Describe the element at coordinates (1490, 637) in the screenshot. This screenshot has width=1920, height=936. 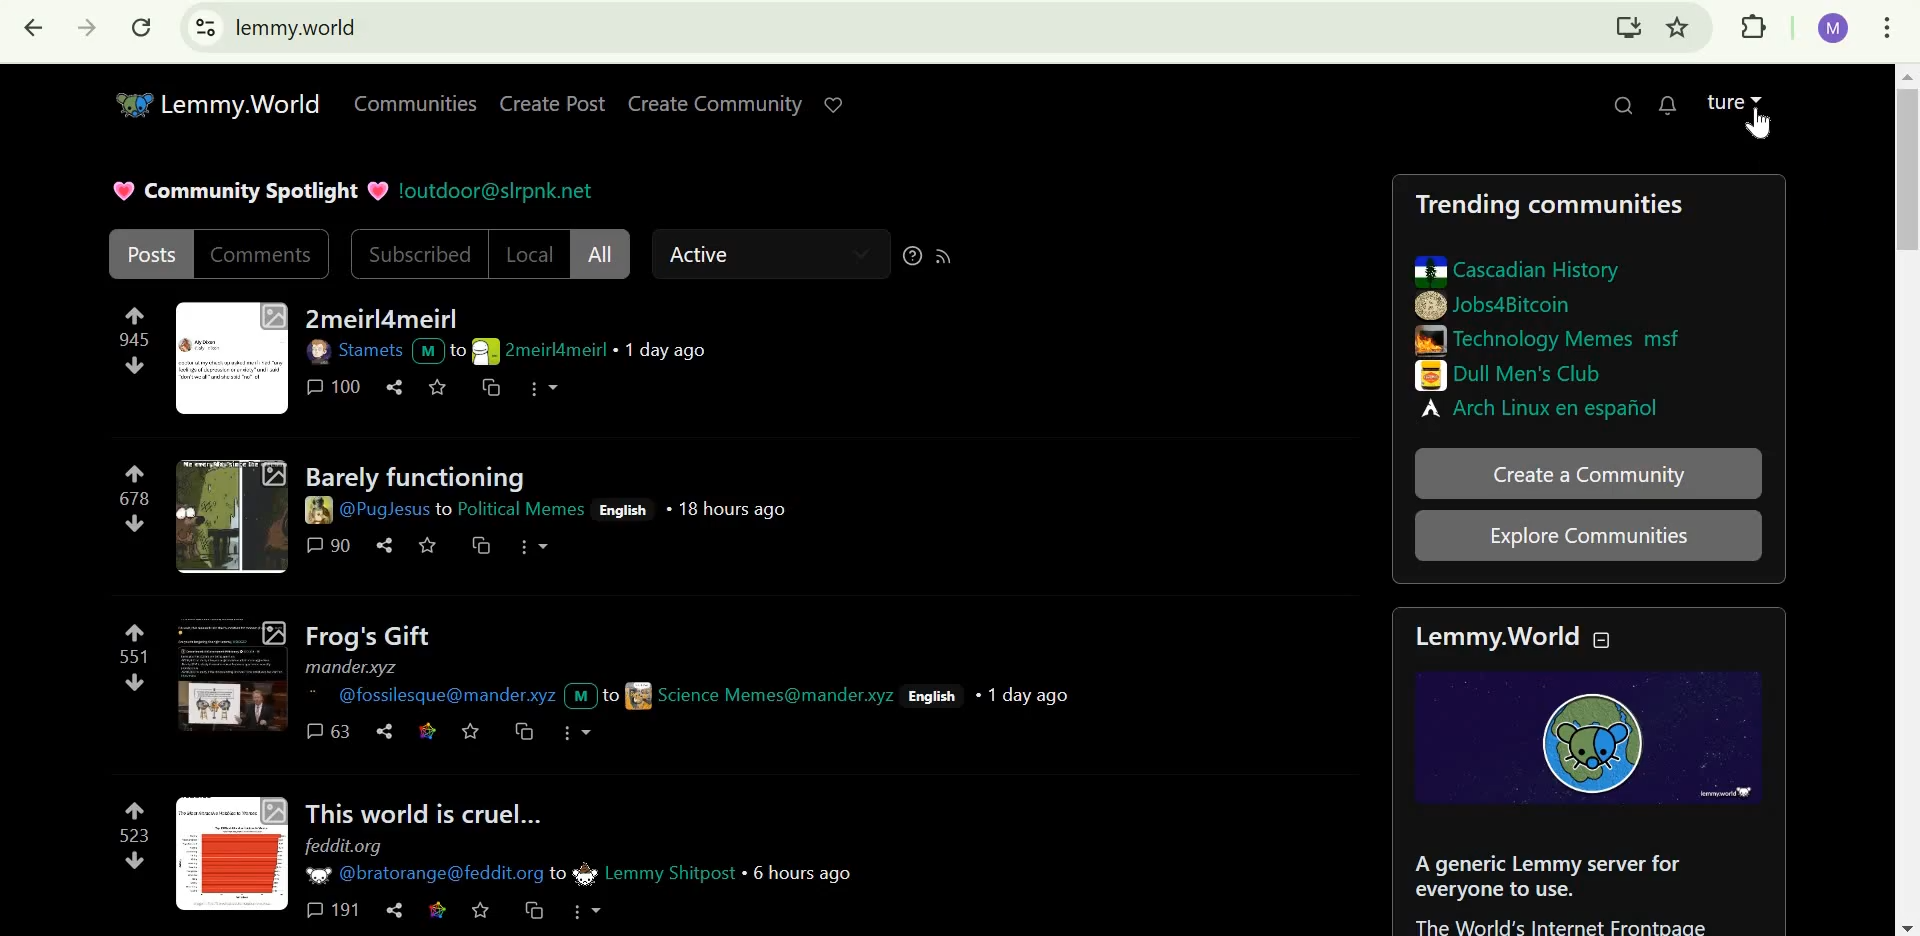
I see `Lemmy.World` at that location.